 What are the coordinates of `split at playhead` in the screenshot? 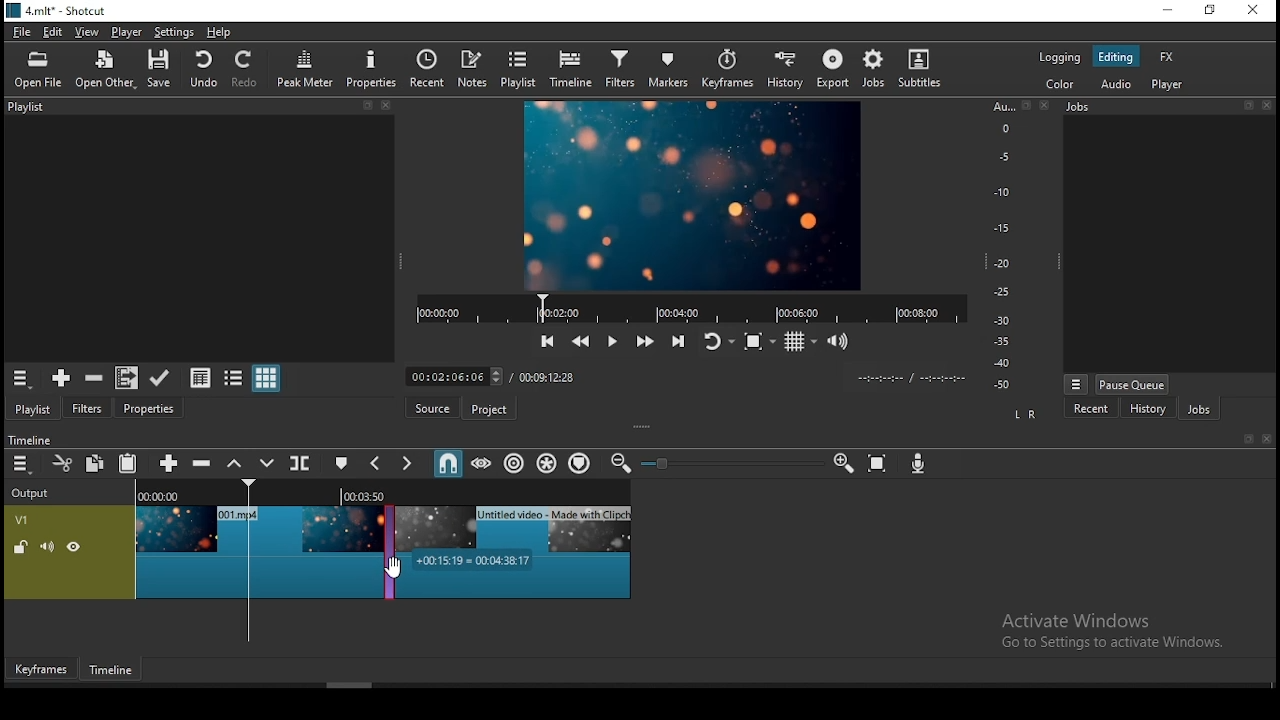 It's located at (302, 462).